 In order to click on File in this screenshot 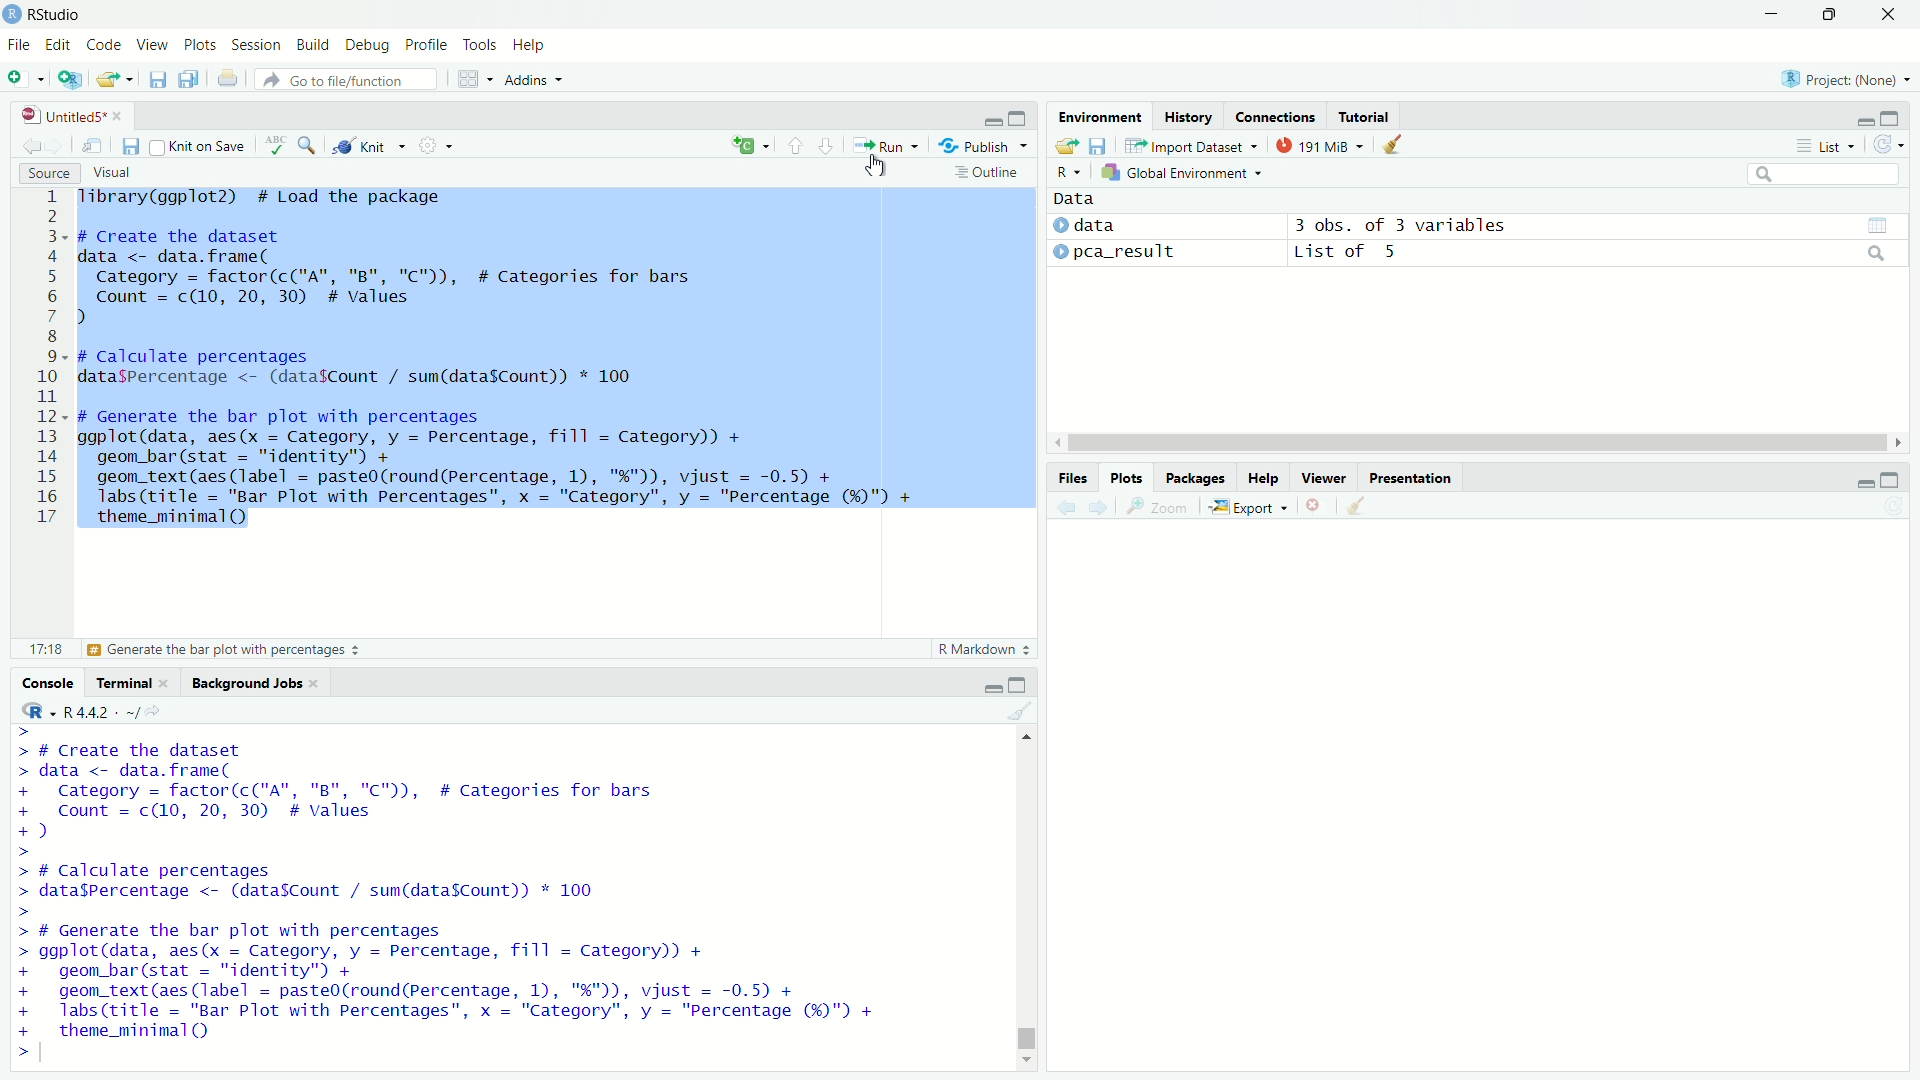, I will do `click(20, 46)`.